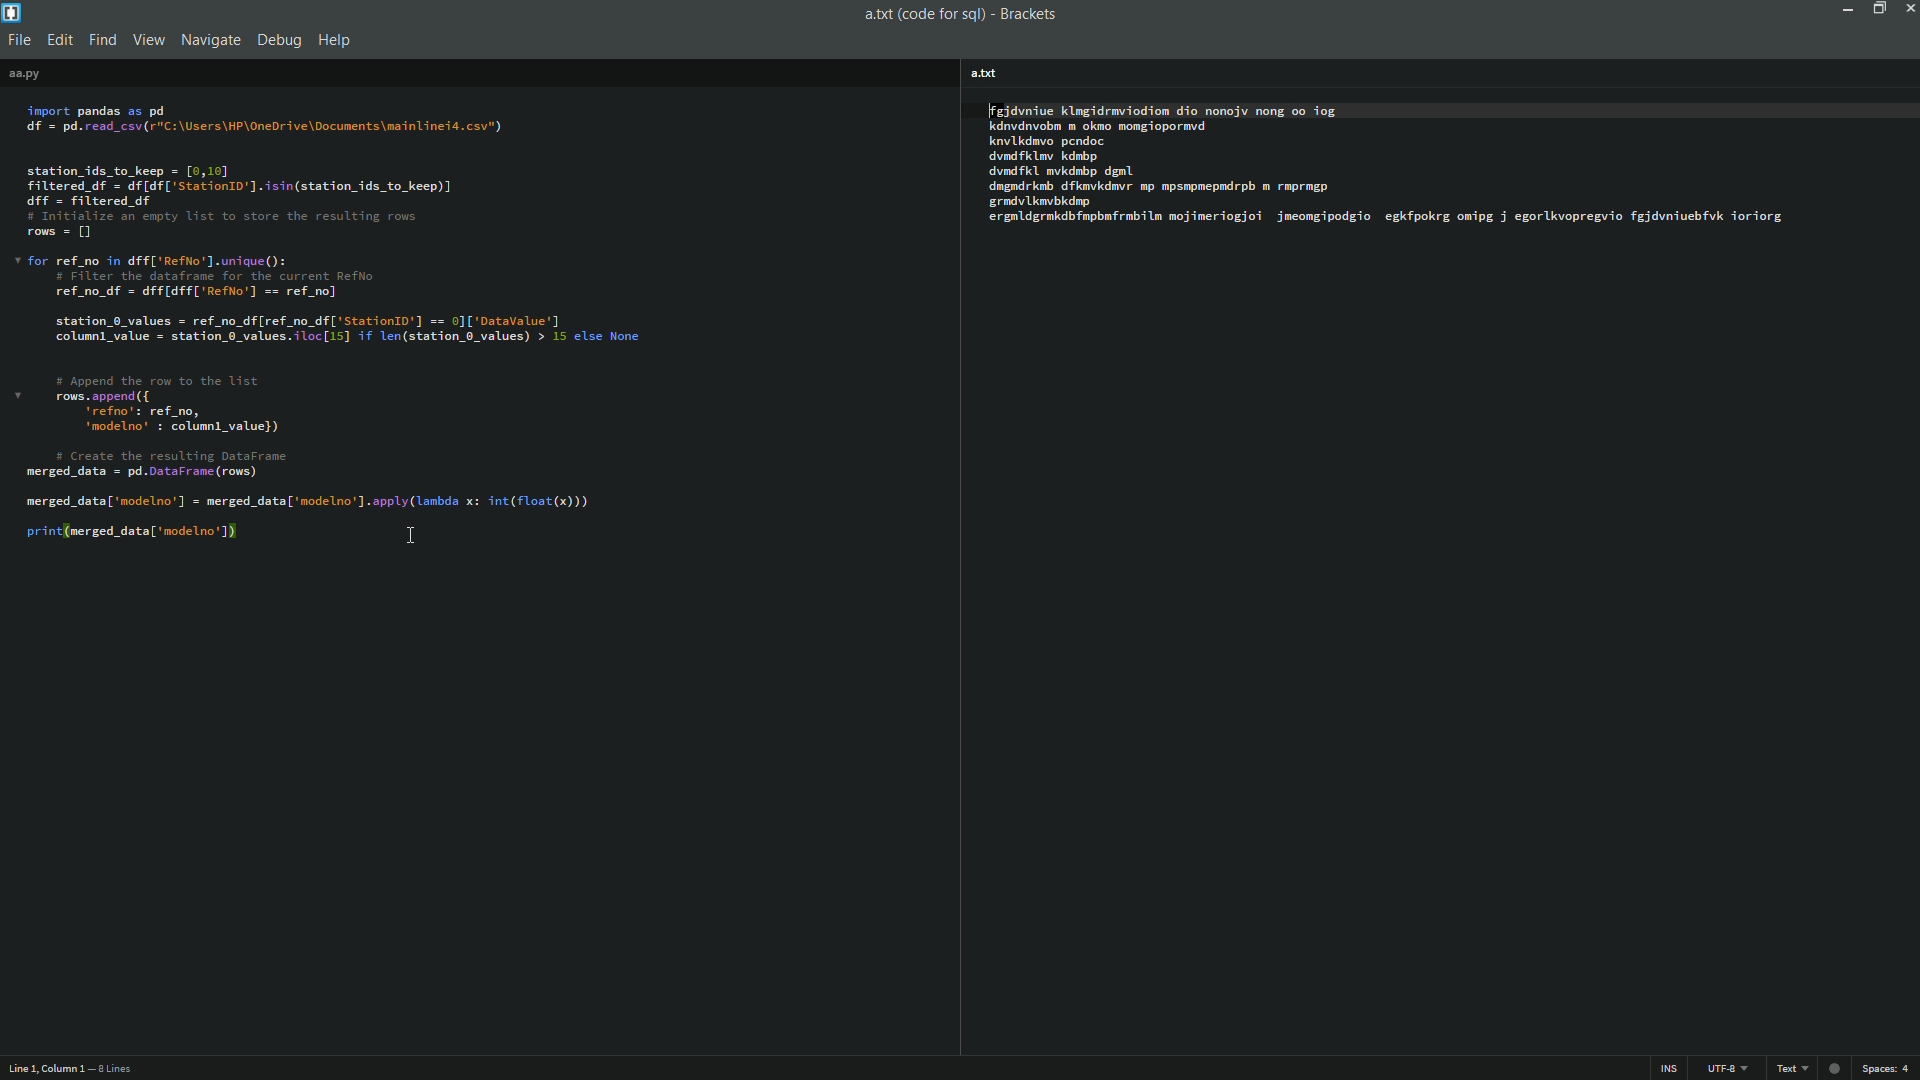 The height and width of the screenshot is (1080, 1920). Describe the element at coordinates (338, 42) in the screenshot. I see `help menu` at that location.